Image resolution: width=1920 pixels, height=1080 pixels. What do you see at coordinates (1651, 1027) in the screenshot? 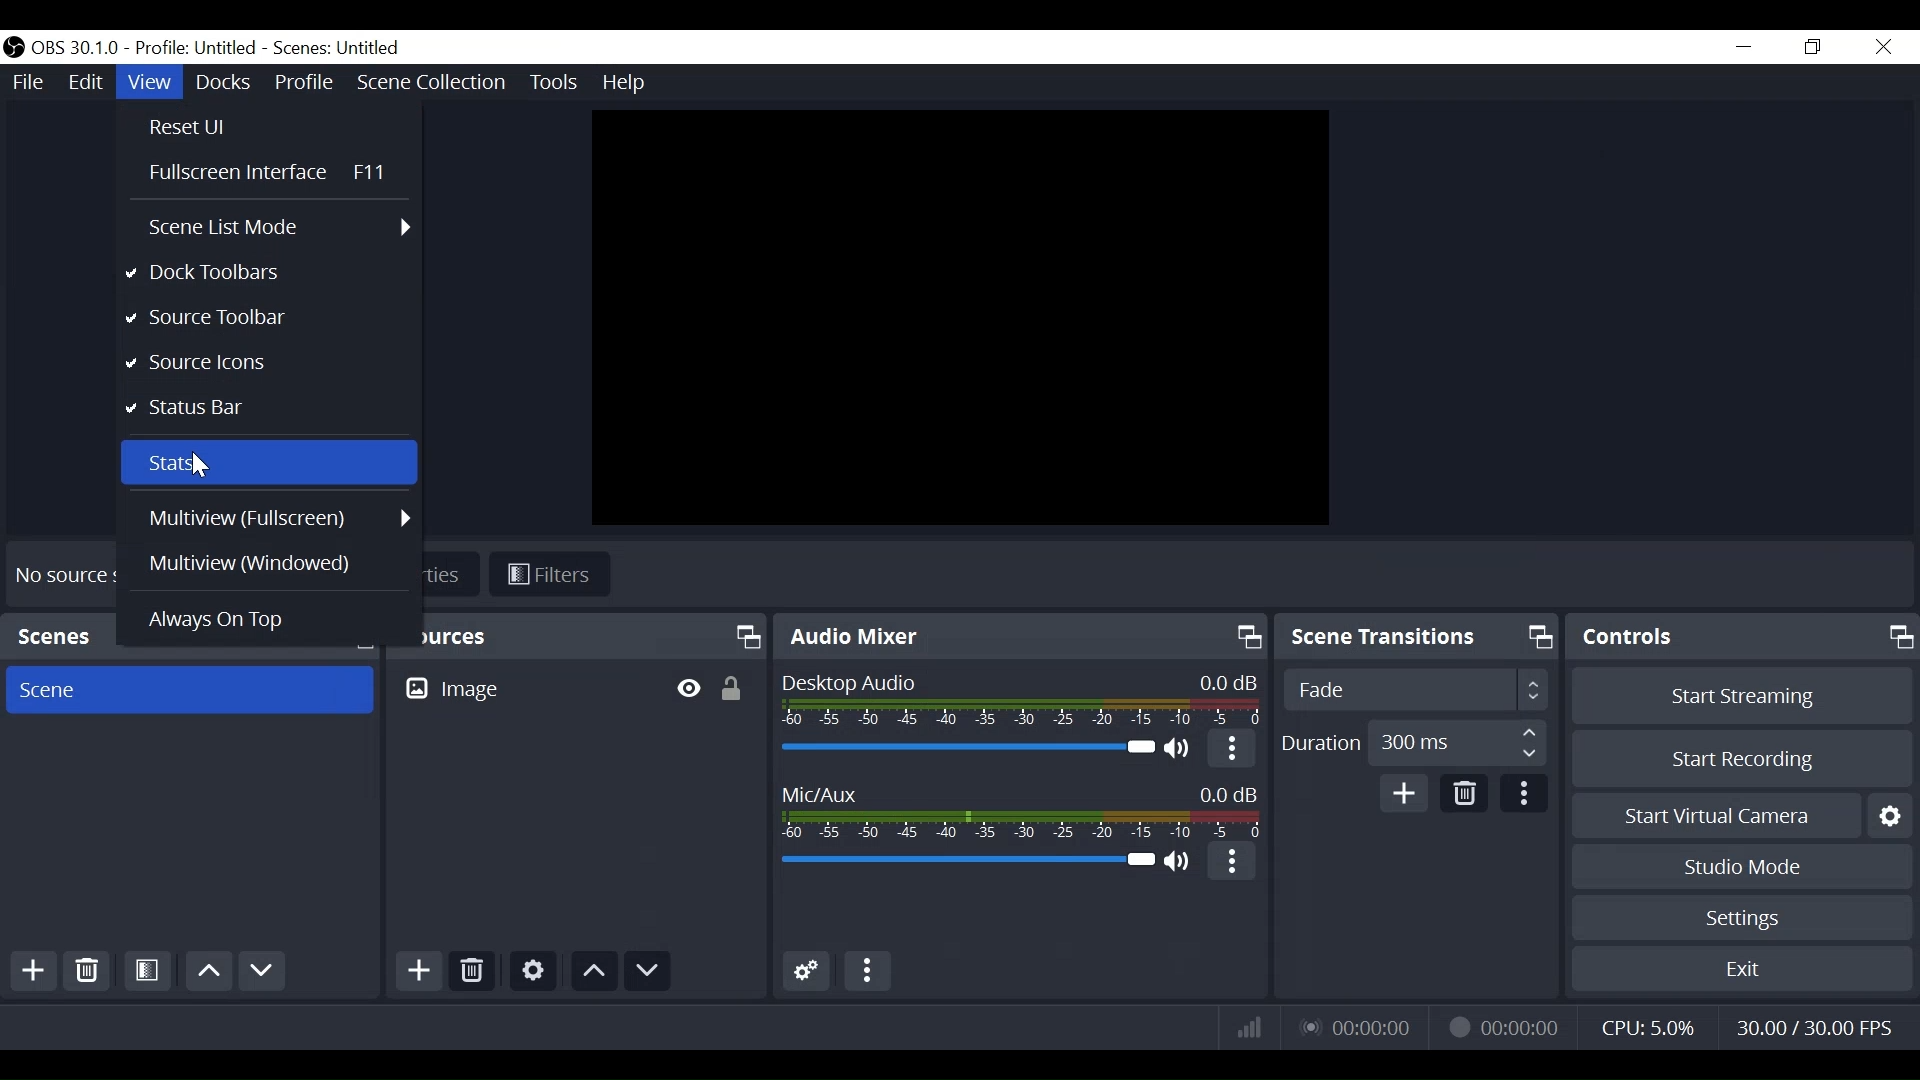
I see `CPU Usage` at bounding box center [1651, 1027].